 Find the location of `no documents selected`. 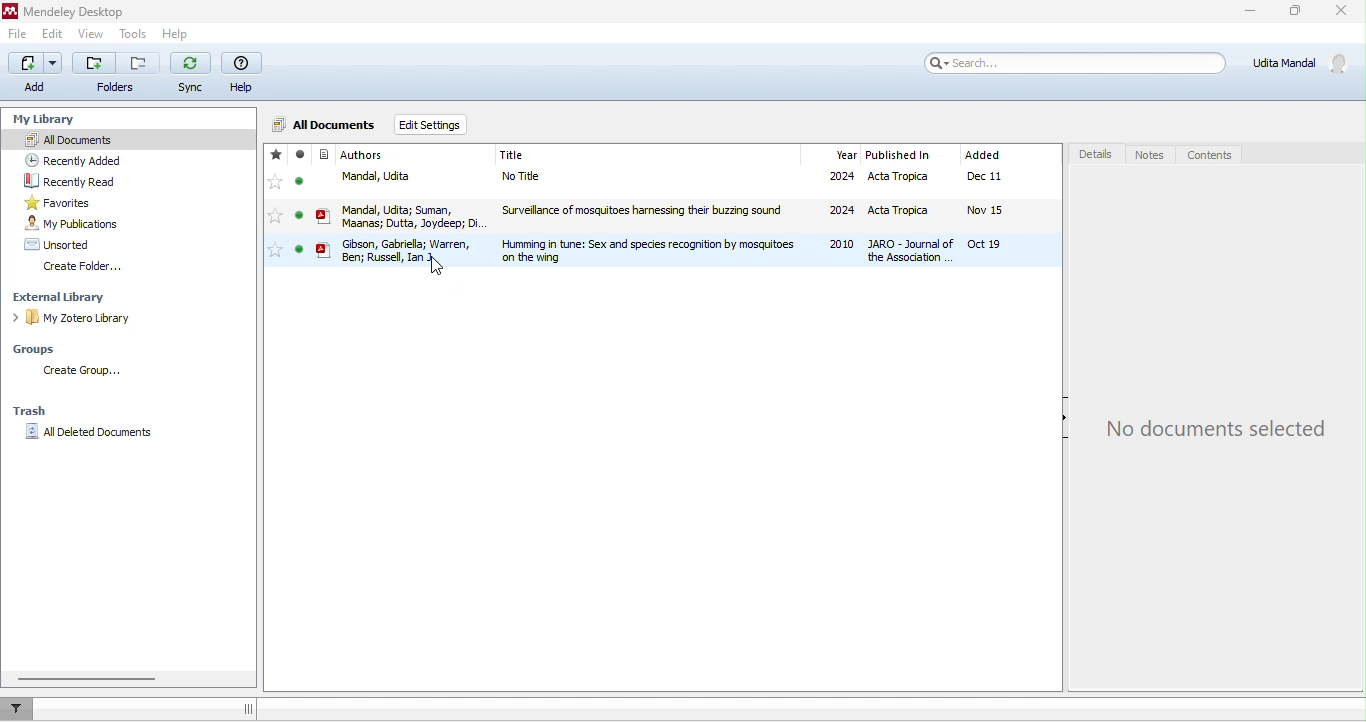

no documents selected is located at coordinates (1213, 435).